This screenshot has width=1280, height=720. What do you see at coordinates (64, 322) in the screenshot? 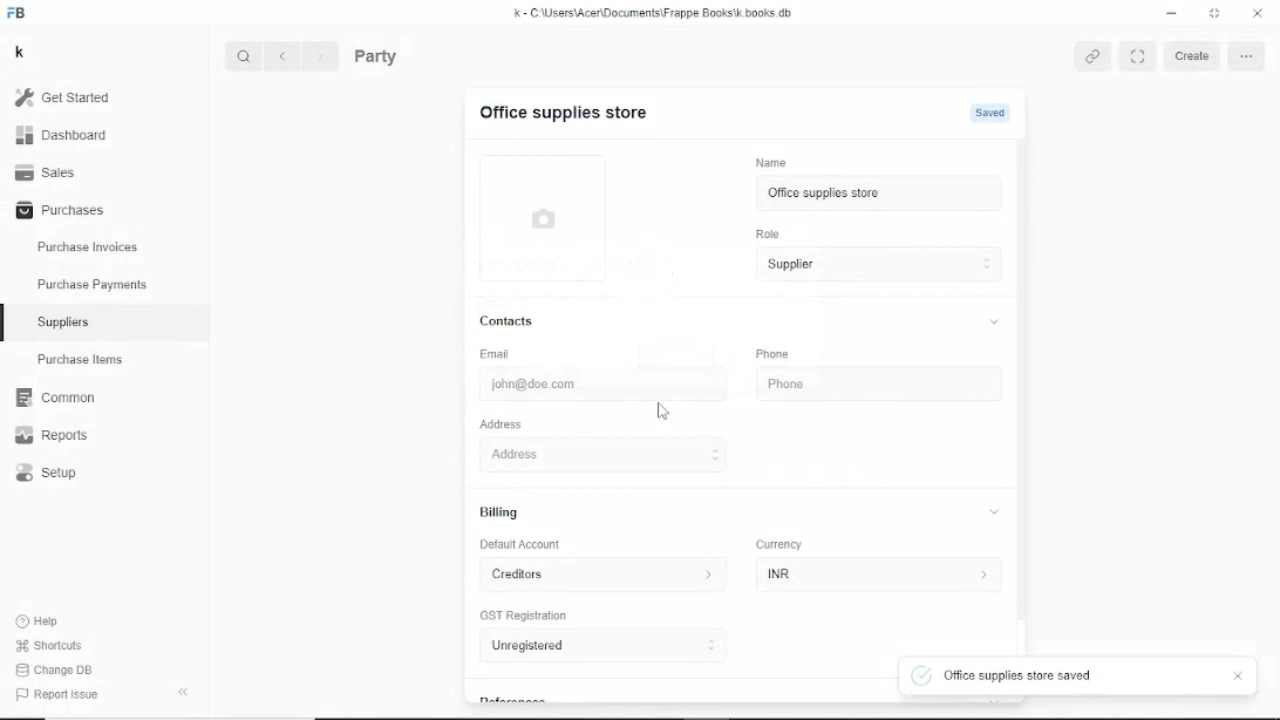
I see `Suppliers` at bounding box center [64, 322].